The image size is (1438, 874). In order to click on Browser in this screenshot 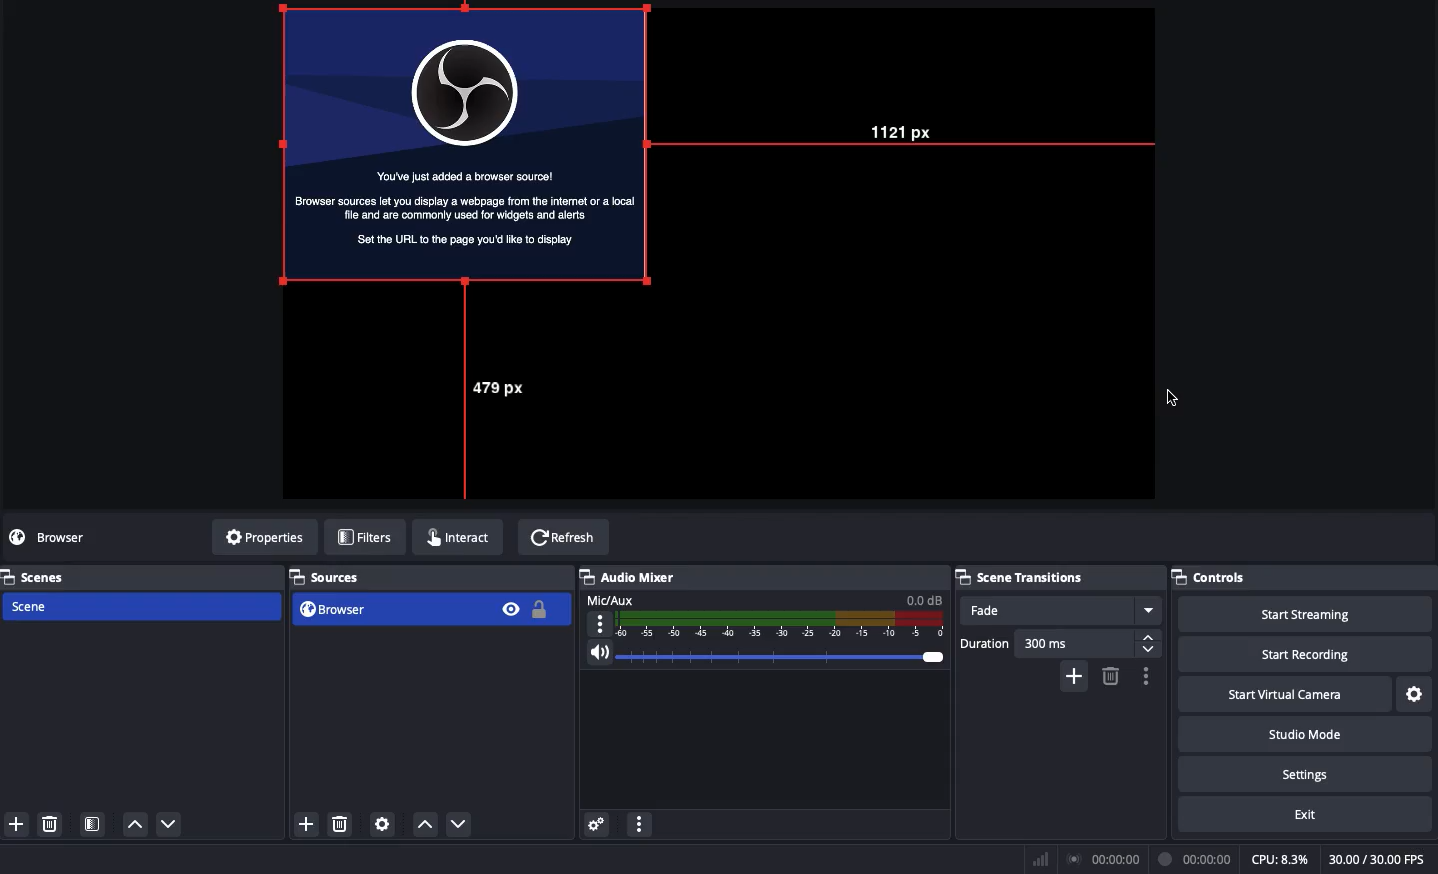, I will do `click(64, 538)`.